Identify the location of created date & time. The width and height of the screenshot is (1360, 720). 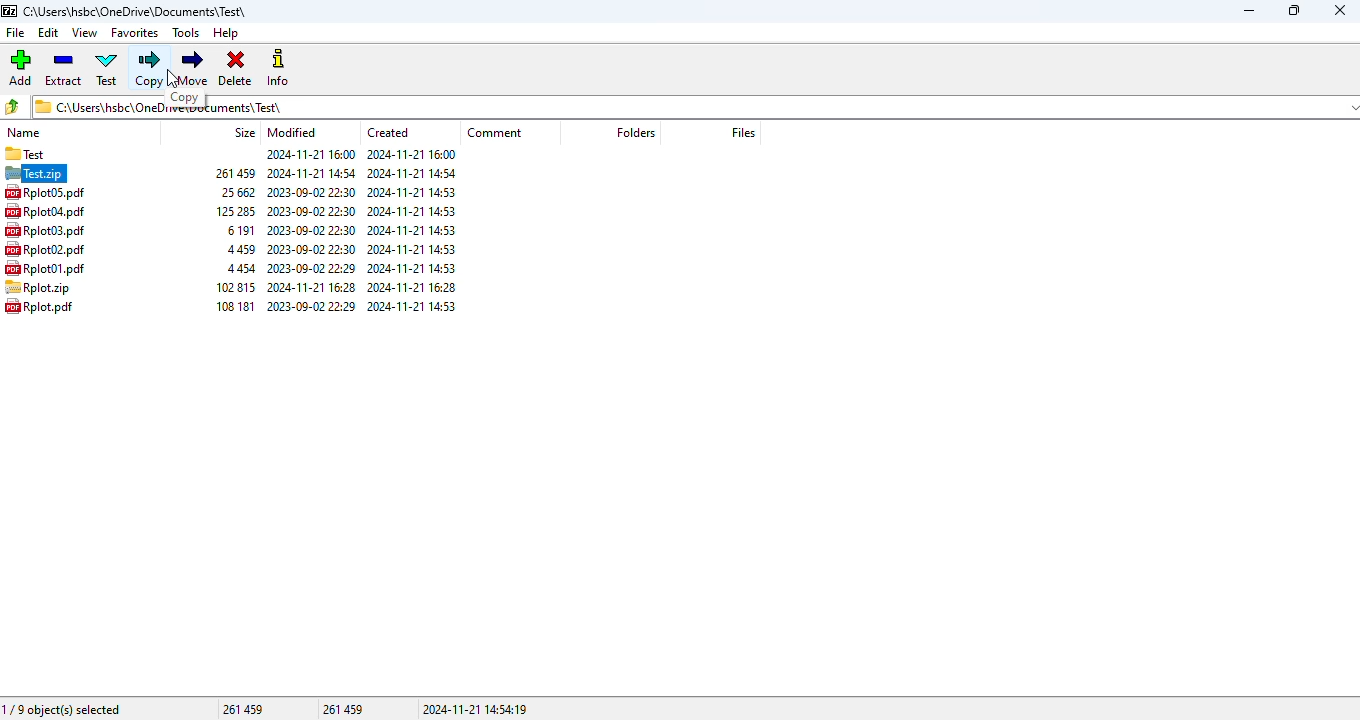
(413, 211).